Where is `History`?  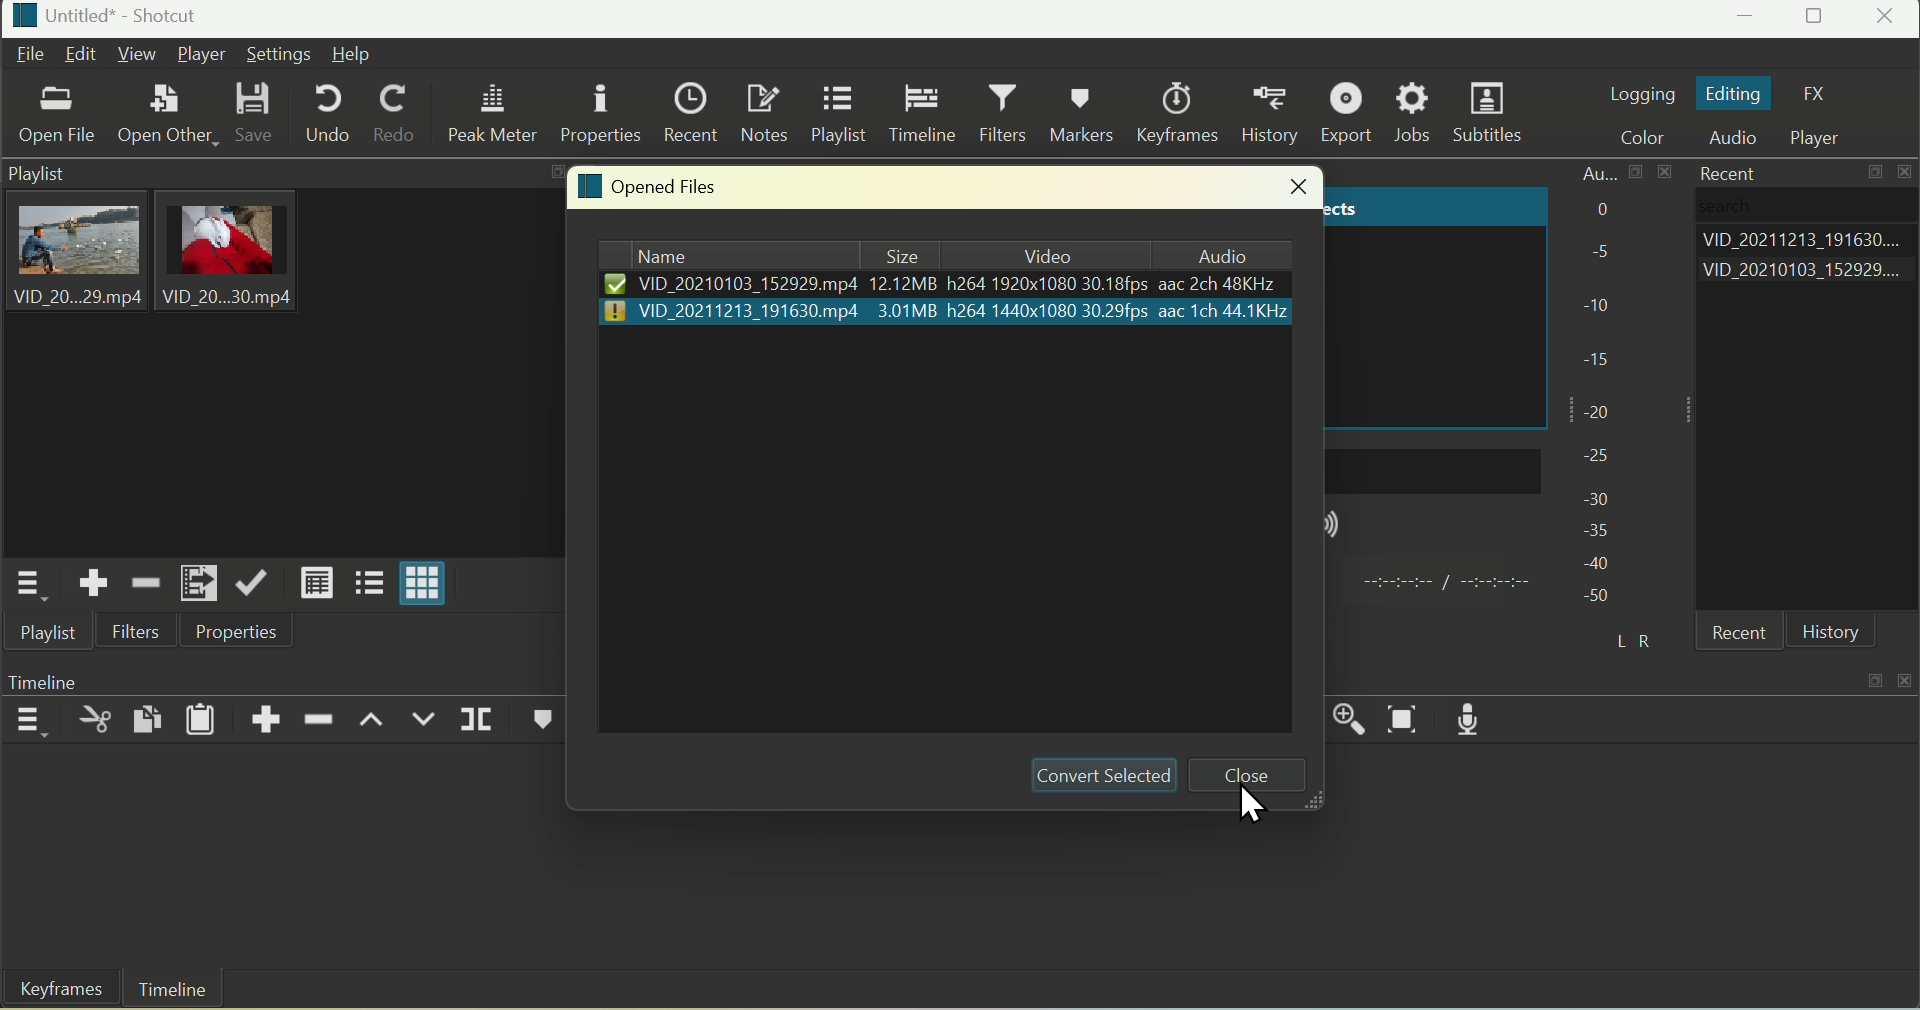 History is located at coordinates (1831, 632).